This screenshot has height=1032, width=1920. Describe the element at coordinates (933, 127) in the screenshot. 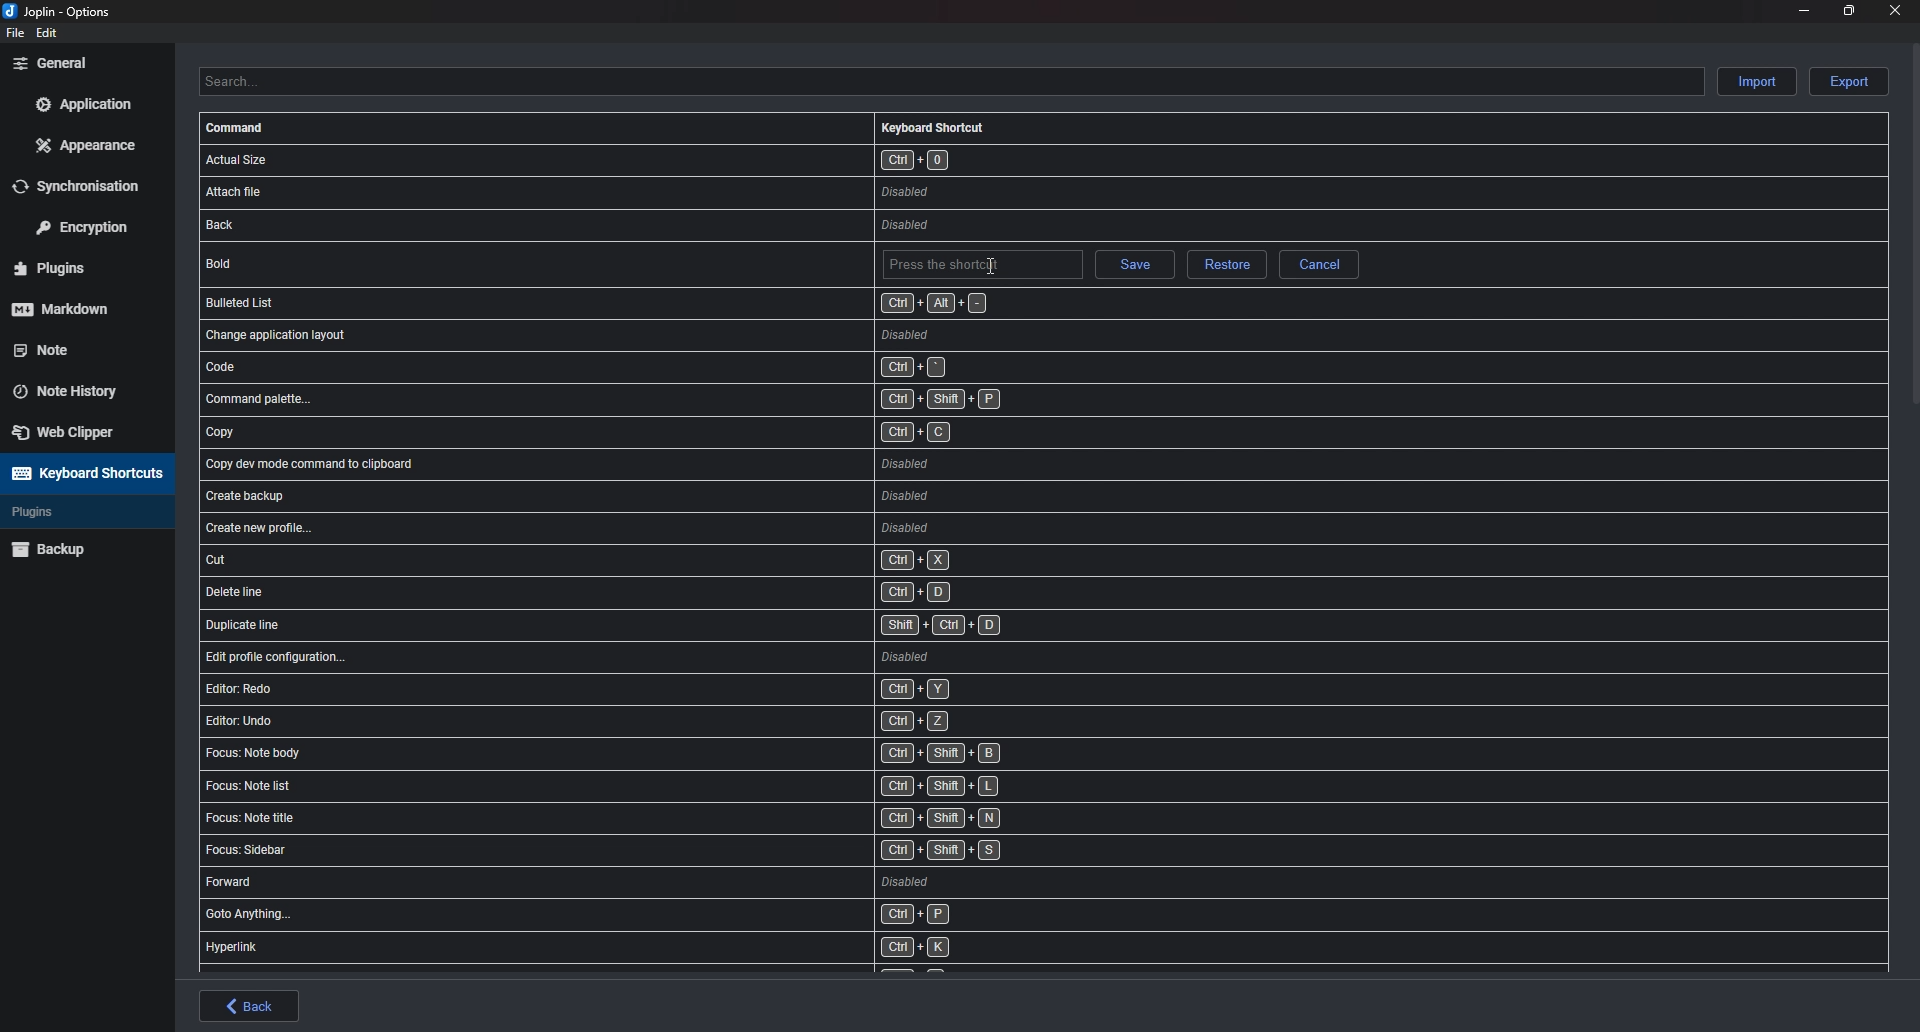

I see `Keyboard shortcut` at that location.